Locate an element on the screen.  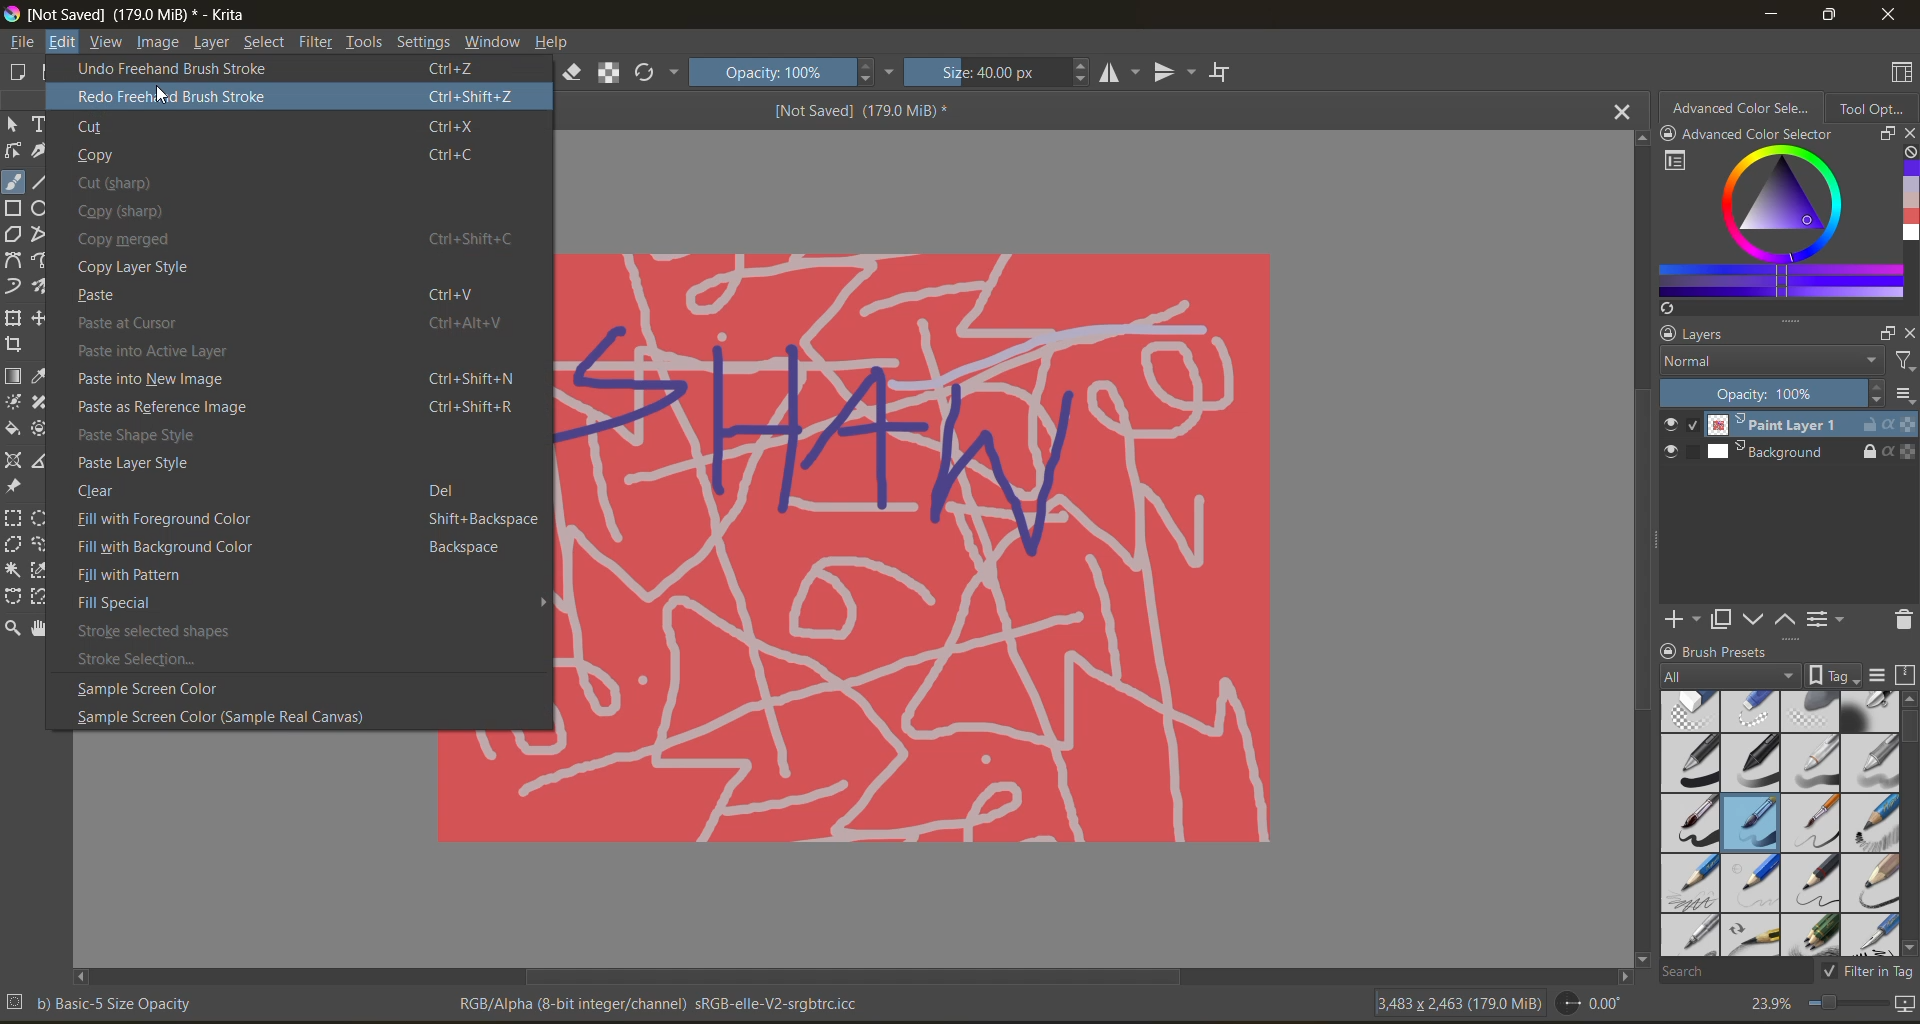
fill with background color    Backspace is located at coordinates (291, 548).